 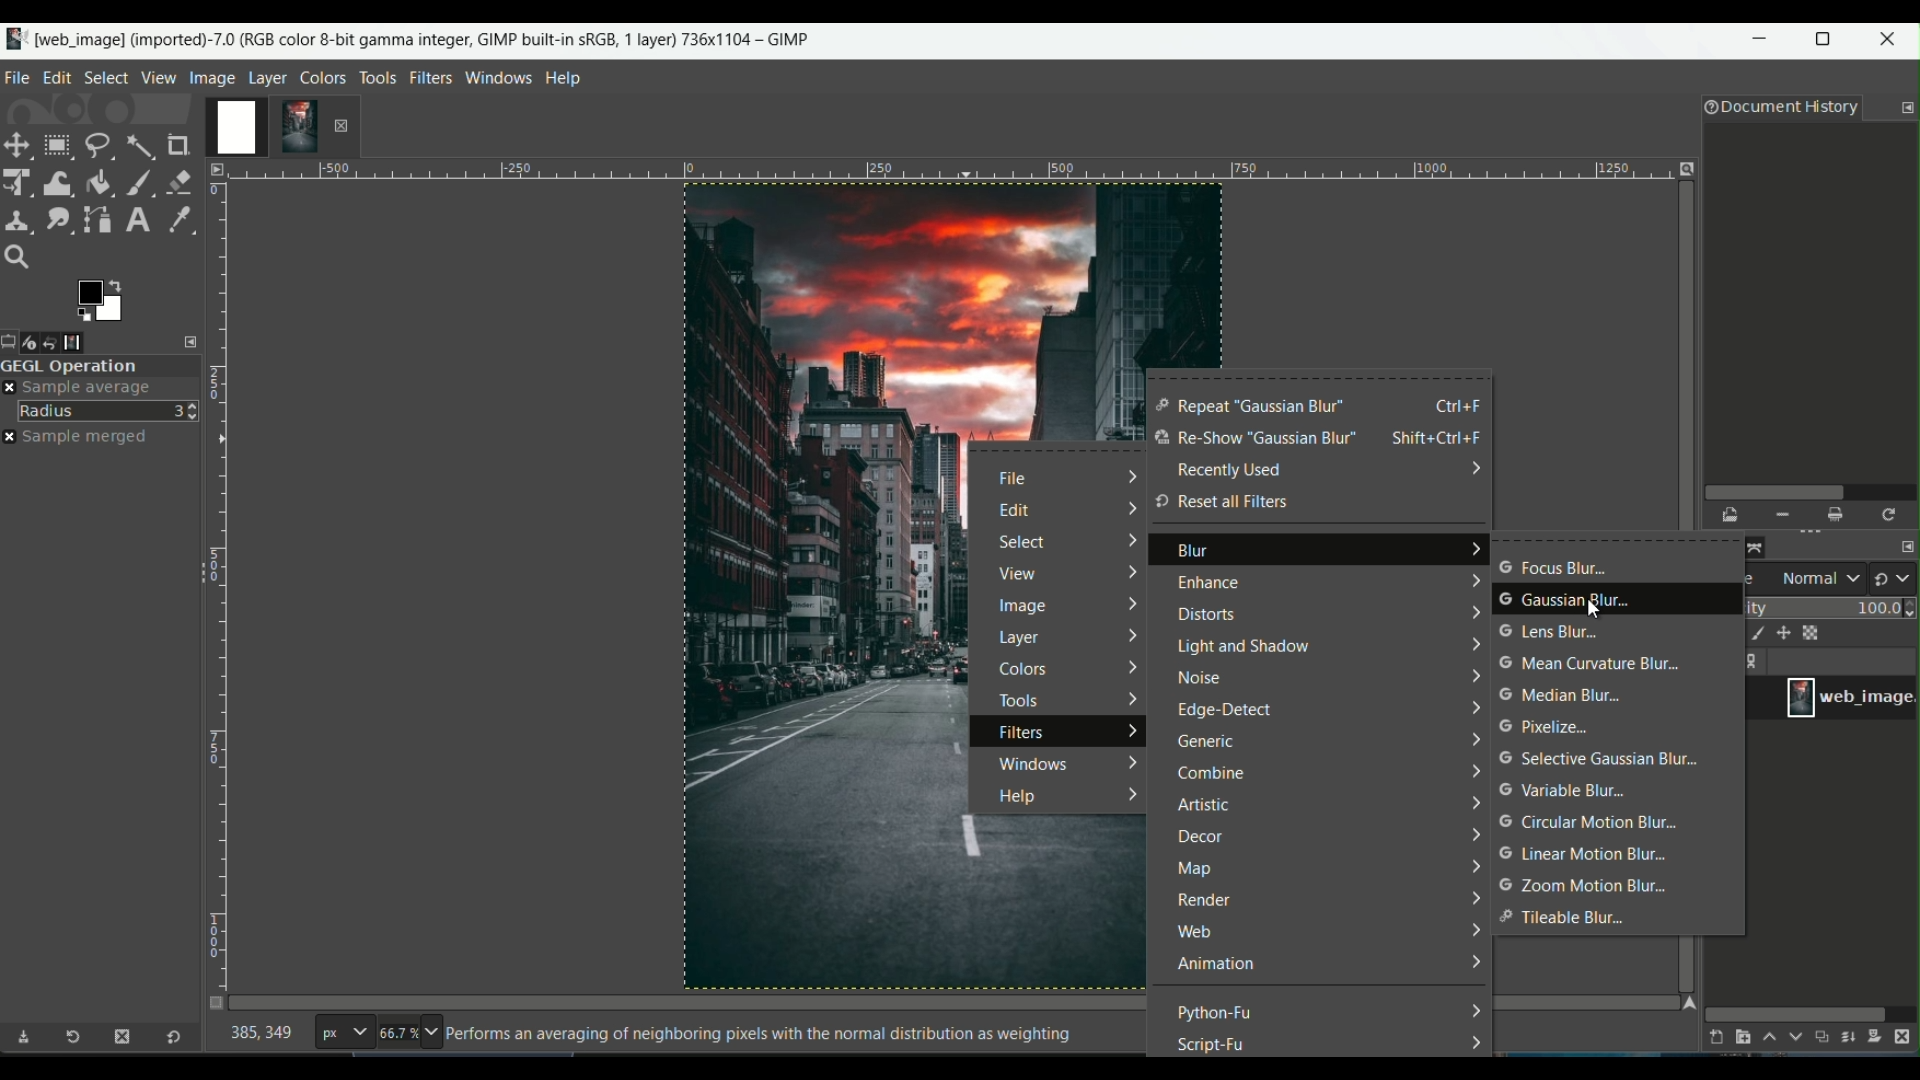 I want to click on recreate preview, so click(x=1891, y=514).